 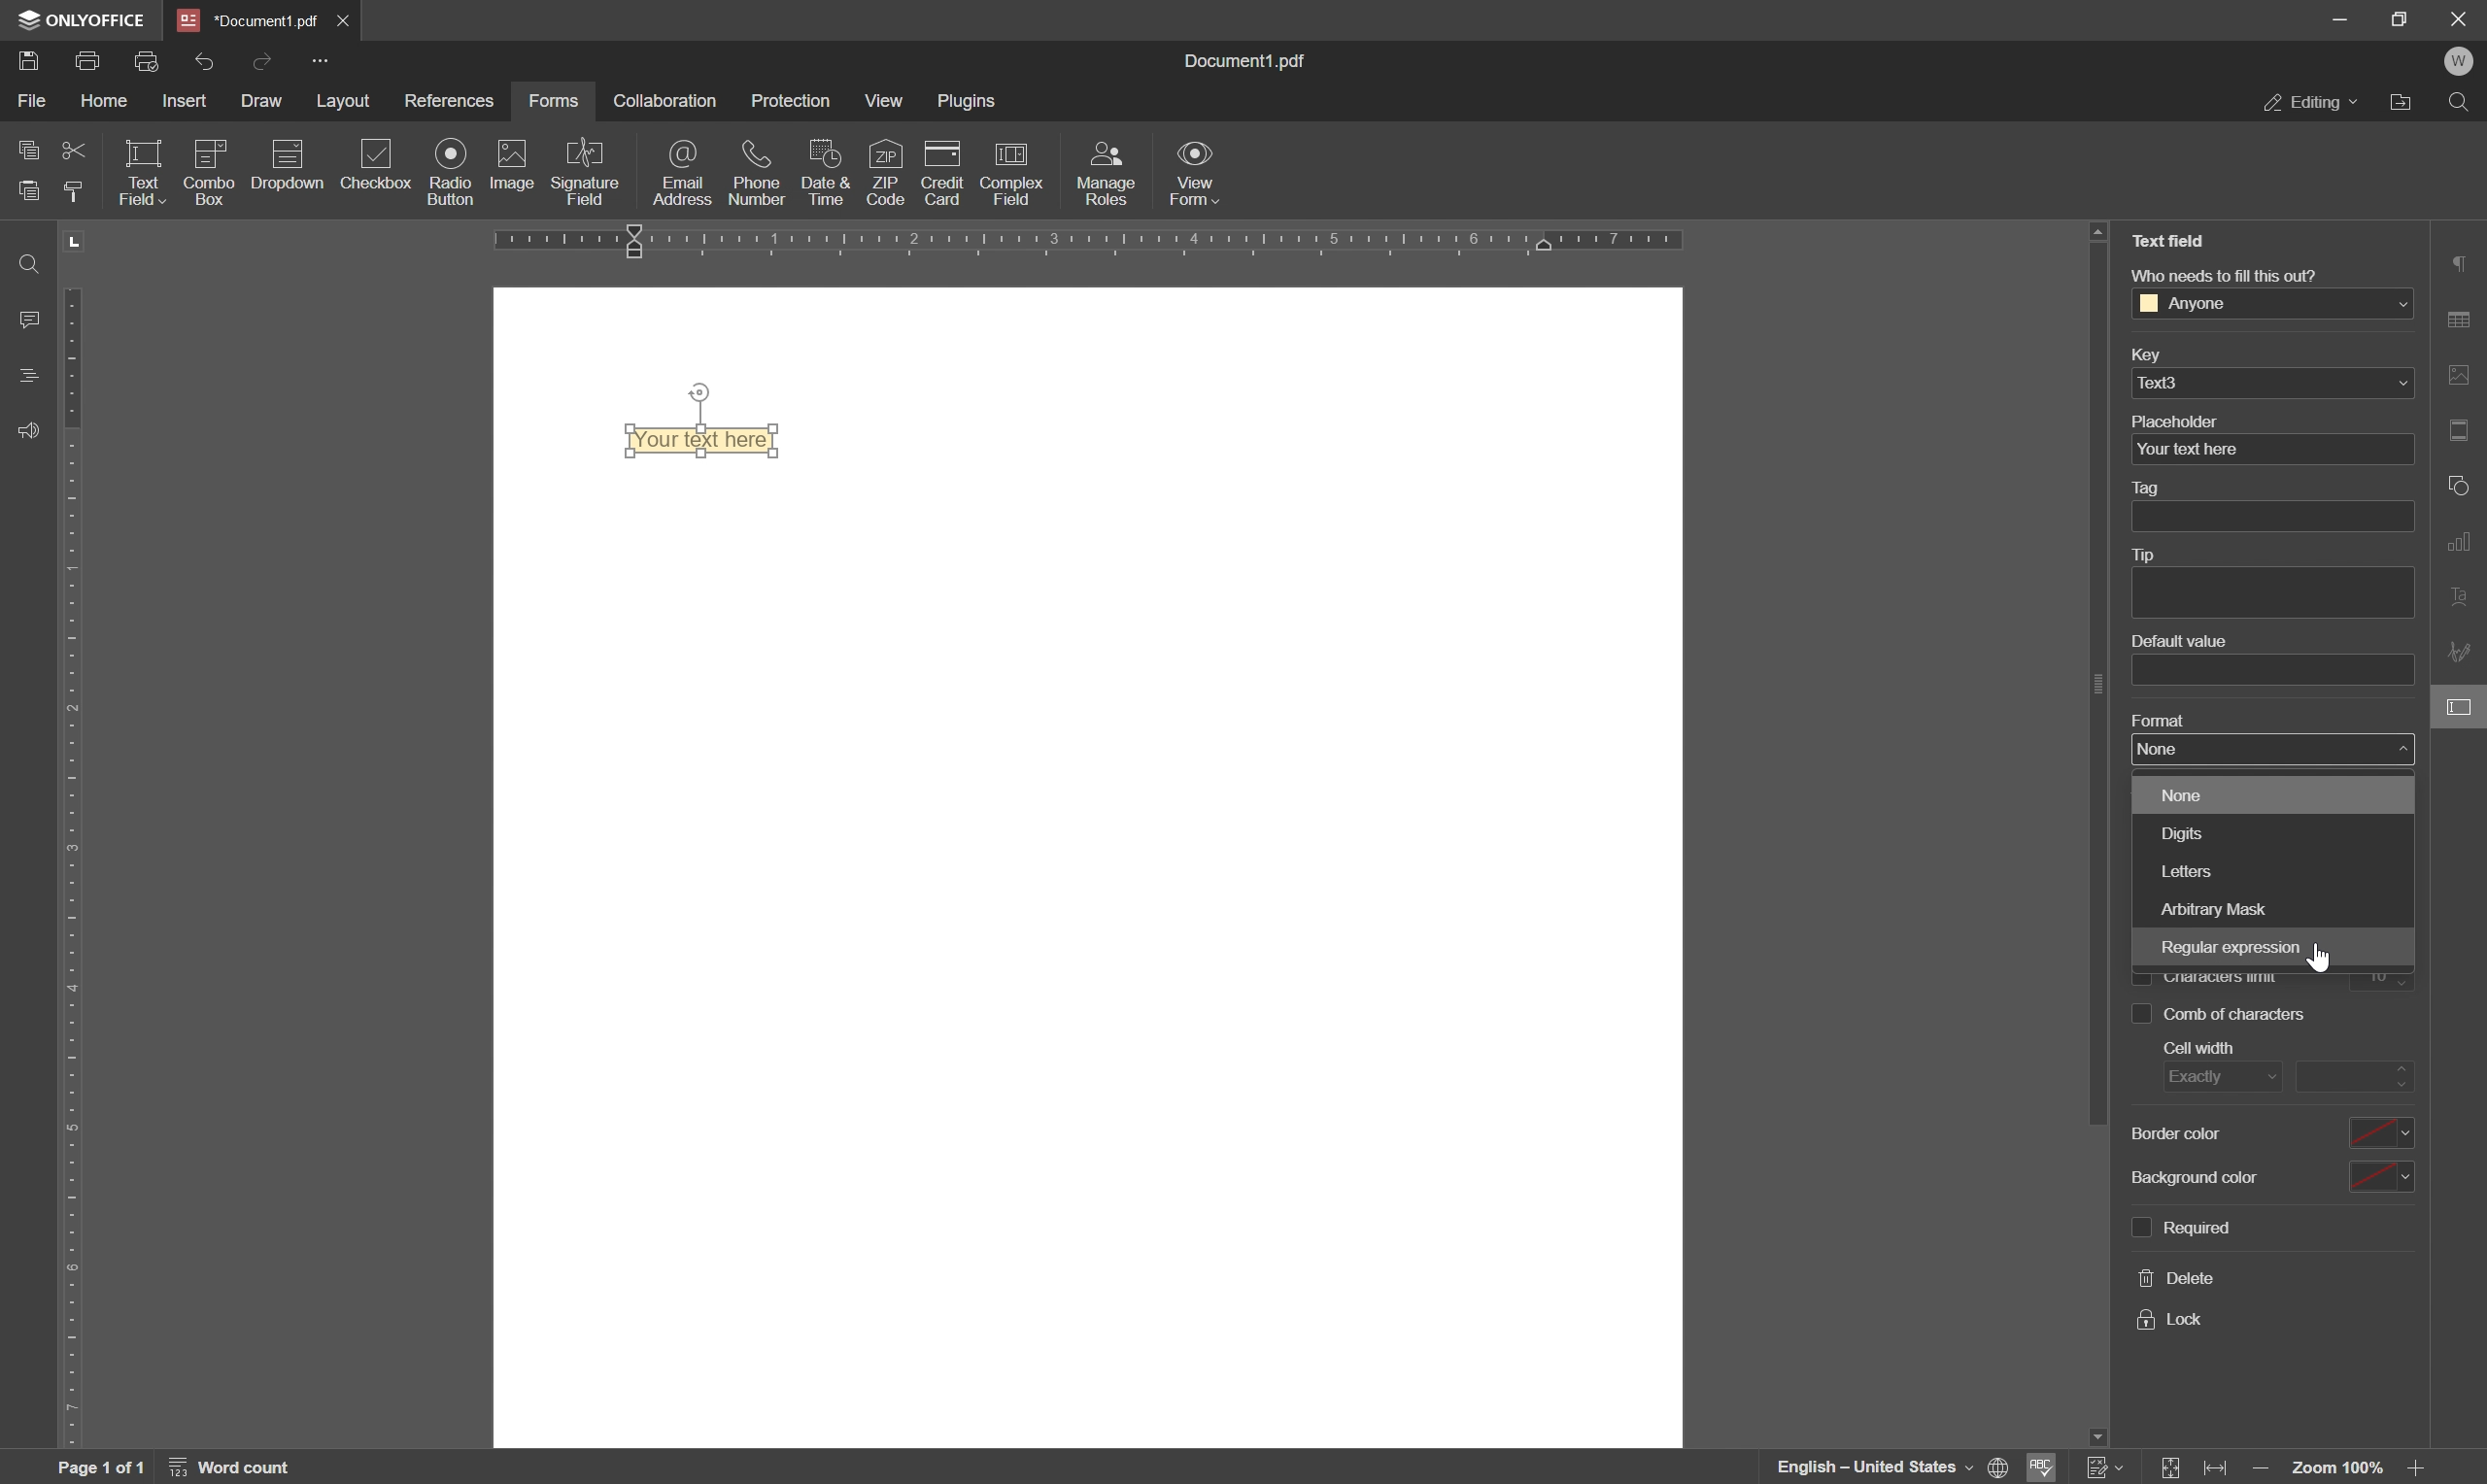 What do you see at coordinates (2215, 1079) in the screenshot?
I see `exactly` at bounding box center [2215, 1079].